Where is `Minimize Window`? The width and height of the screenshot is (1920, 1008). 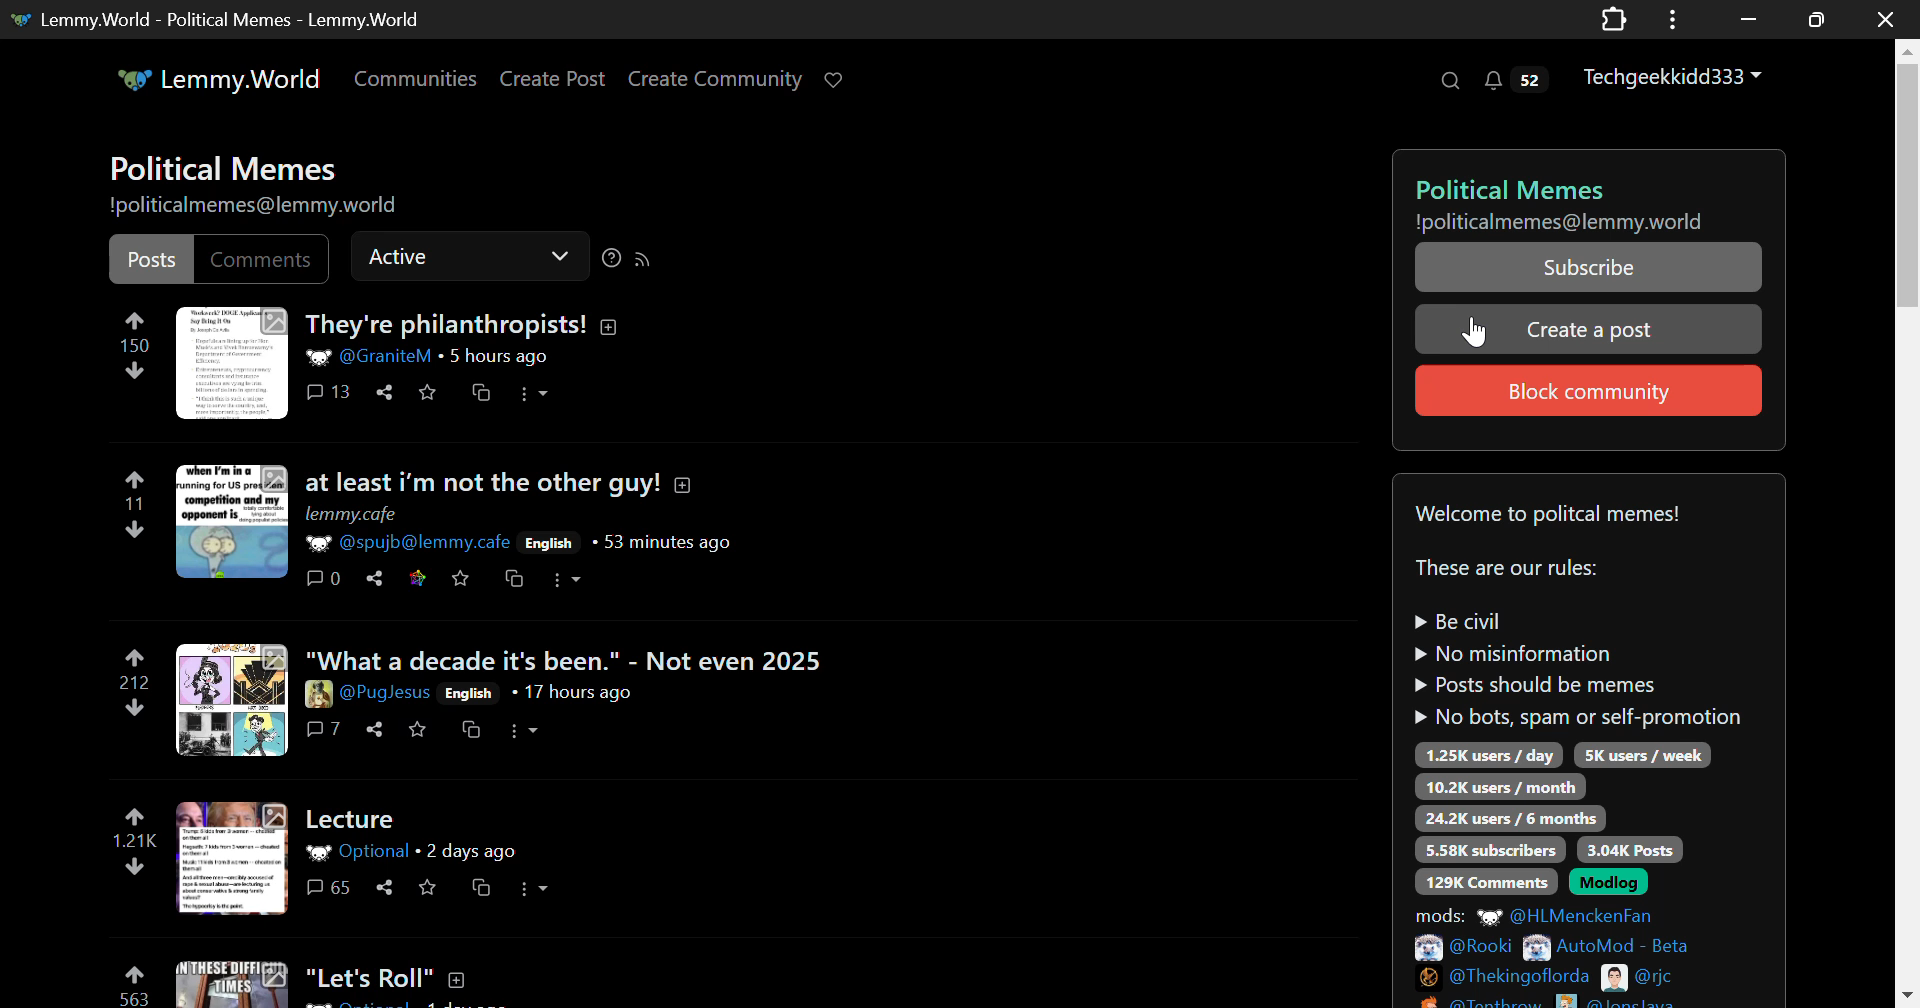
Minimize Window is located at coordinates (1813, 20).